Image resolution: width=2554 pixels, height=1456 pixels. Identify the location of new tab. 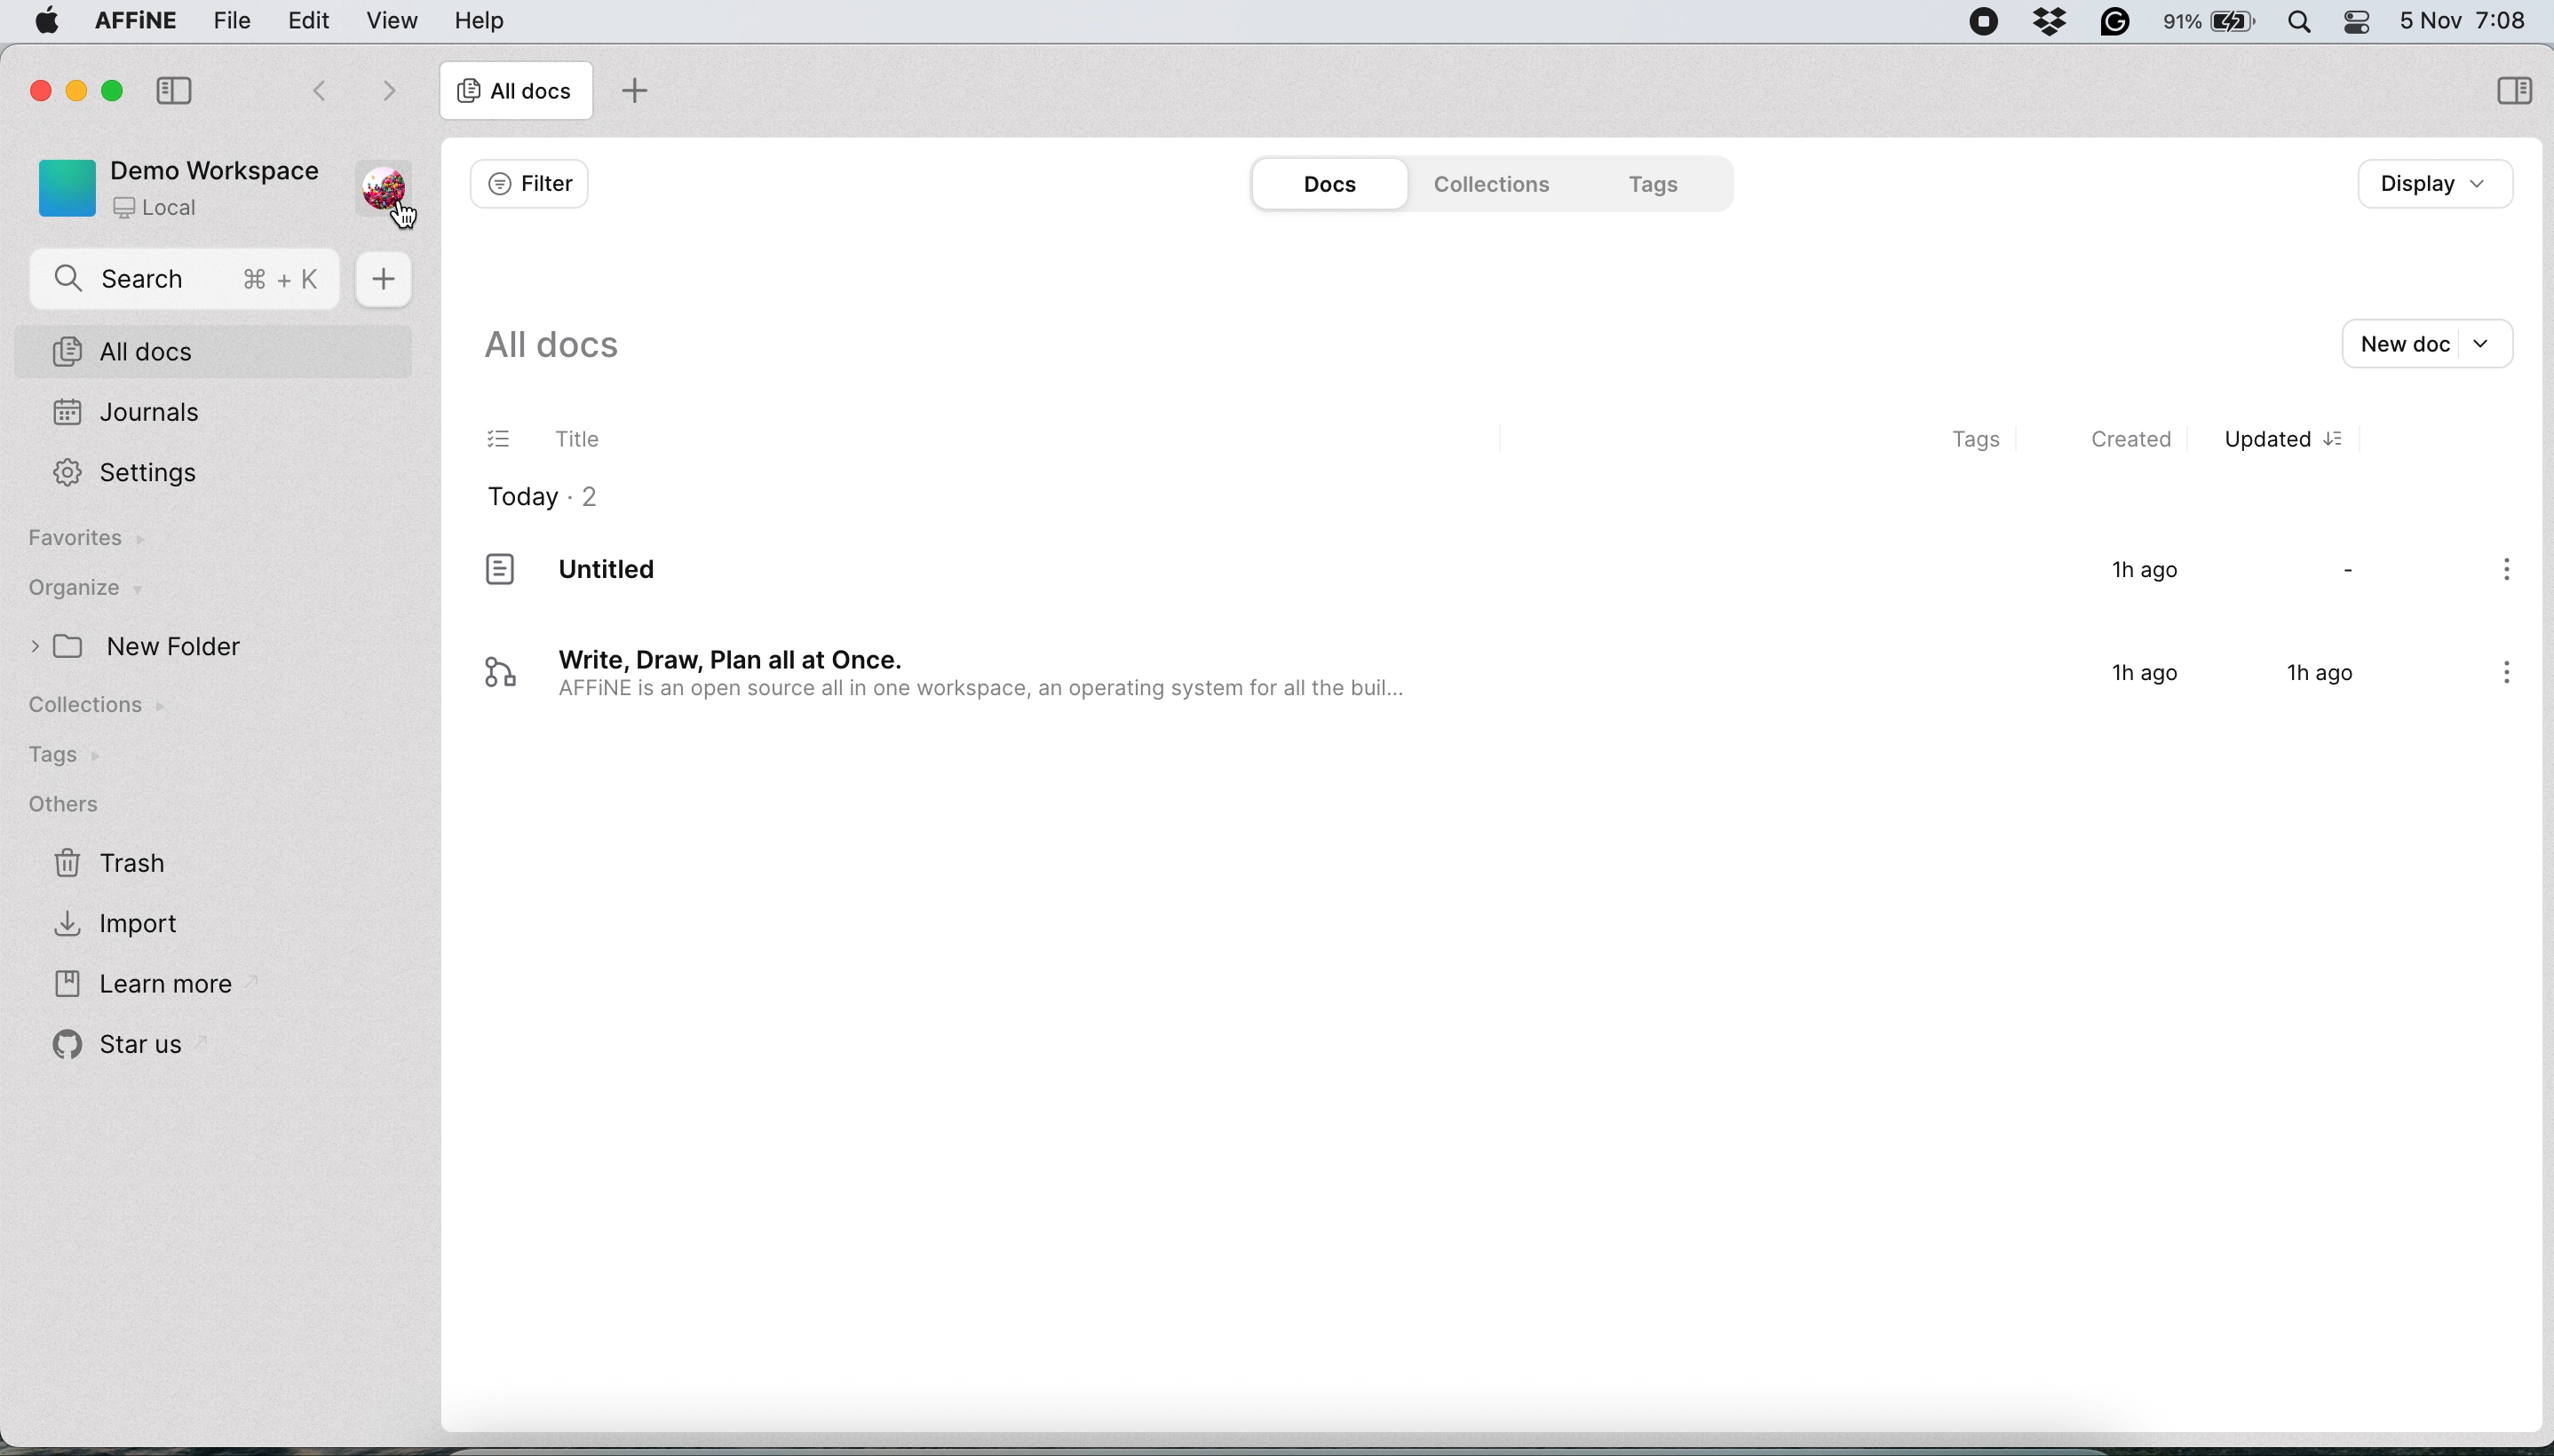
(634, 89).